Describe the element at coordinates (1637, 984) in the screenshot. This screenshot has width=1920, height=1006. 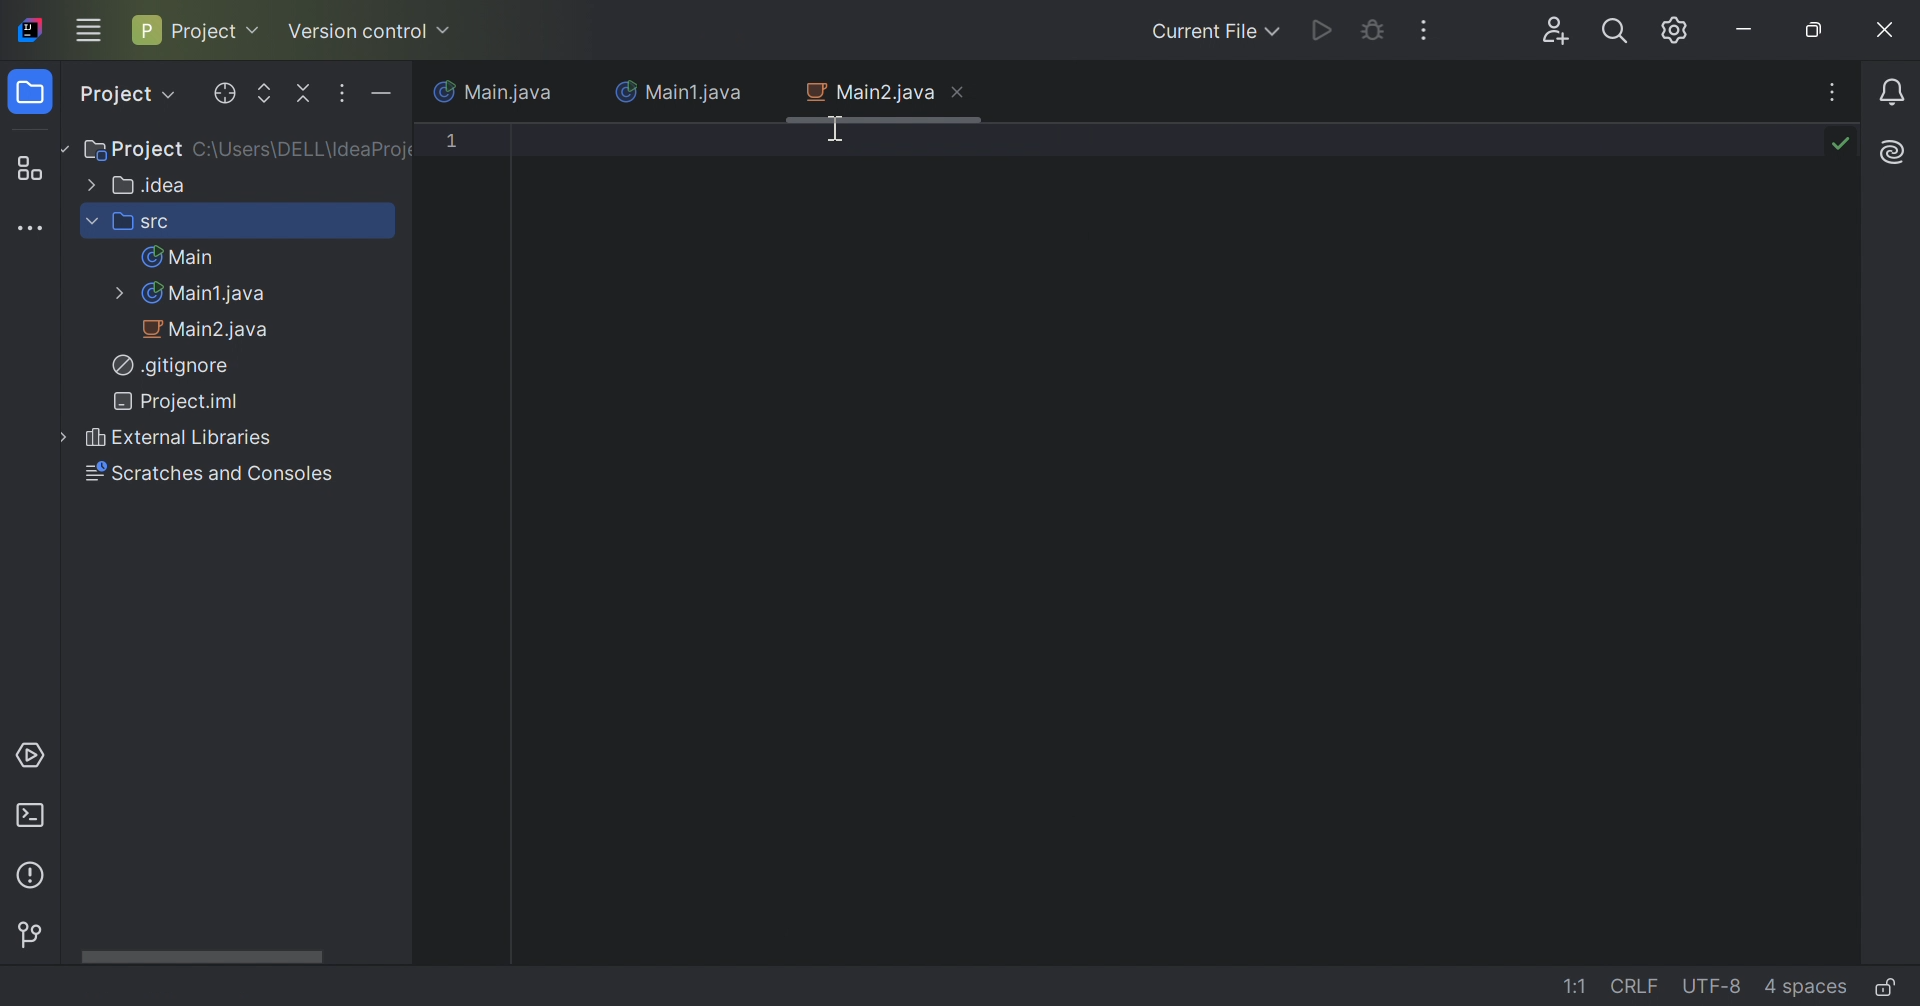
I see `CRLF` at that location.